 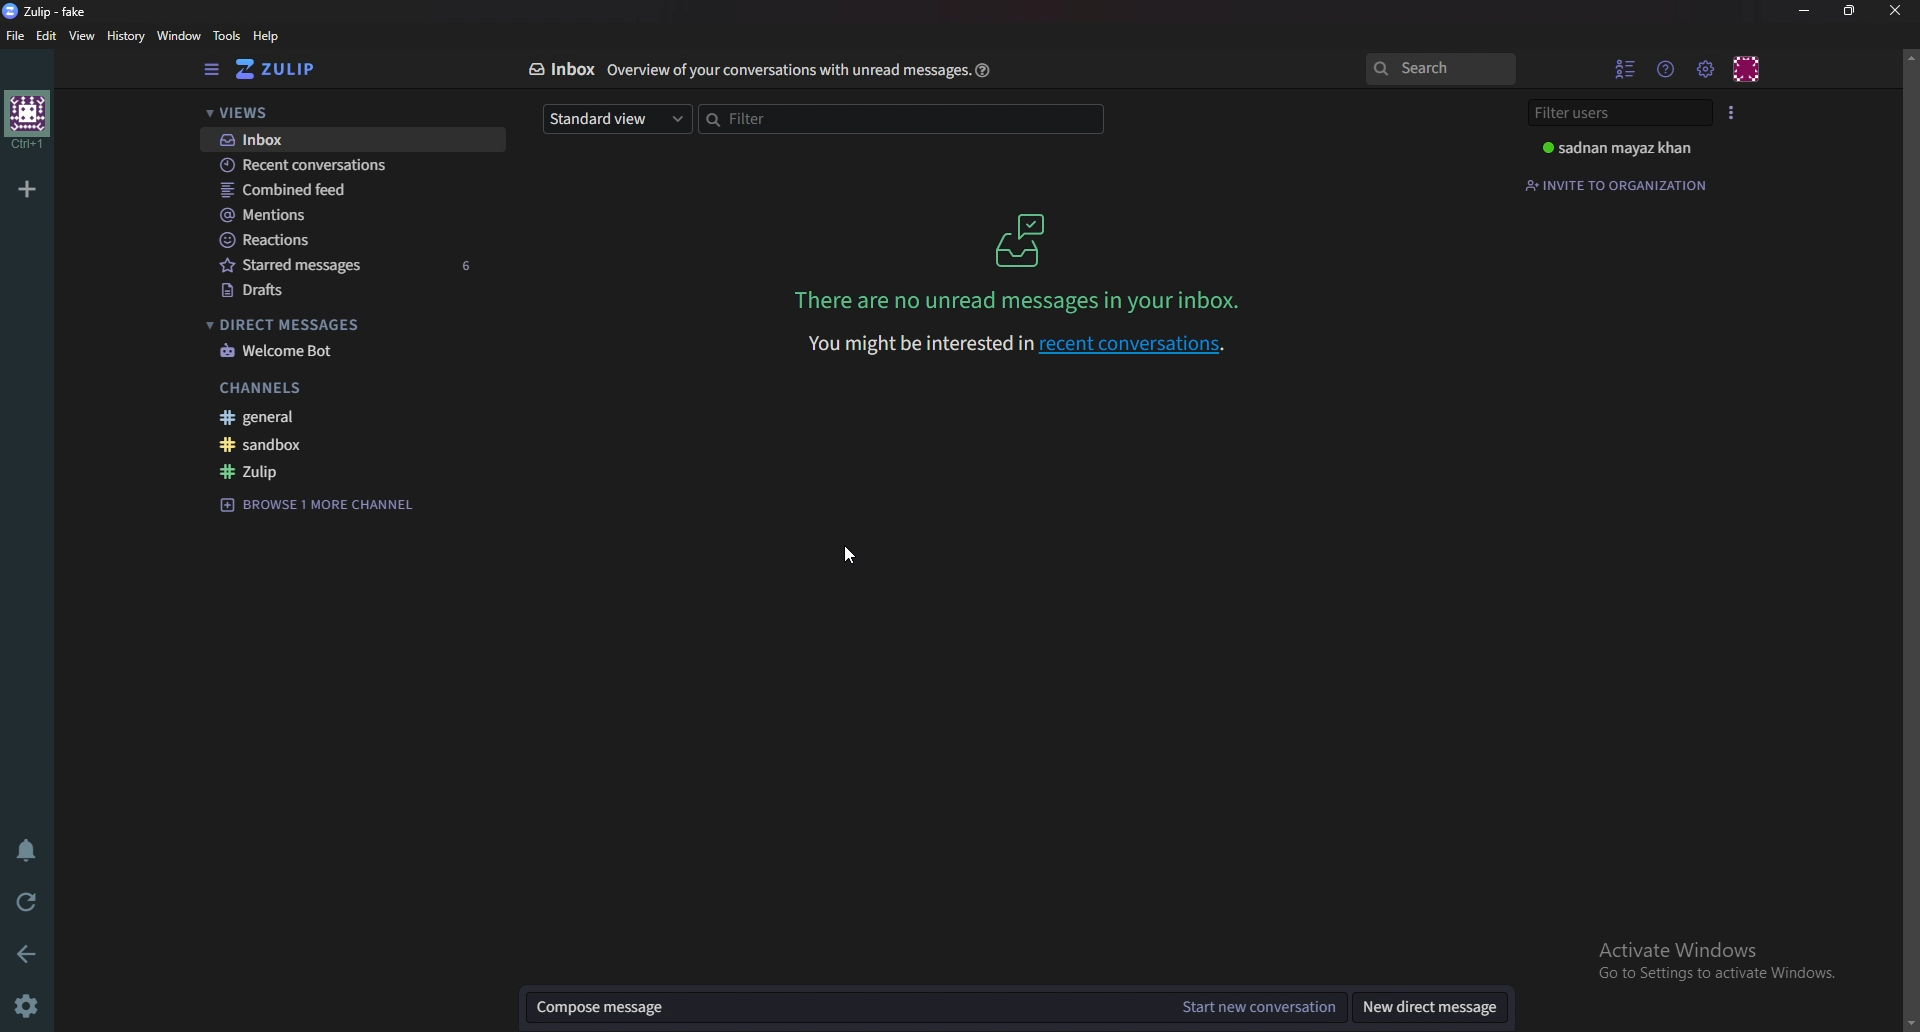 I want to click on Invite to organization, so click(x=1621, y=183).